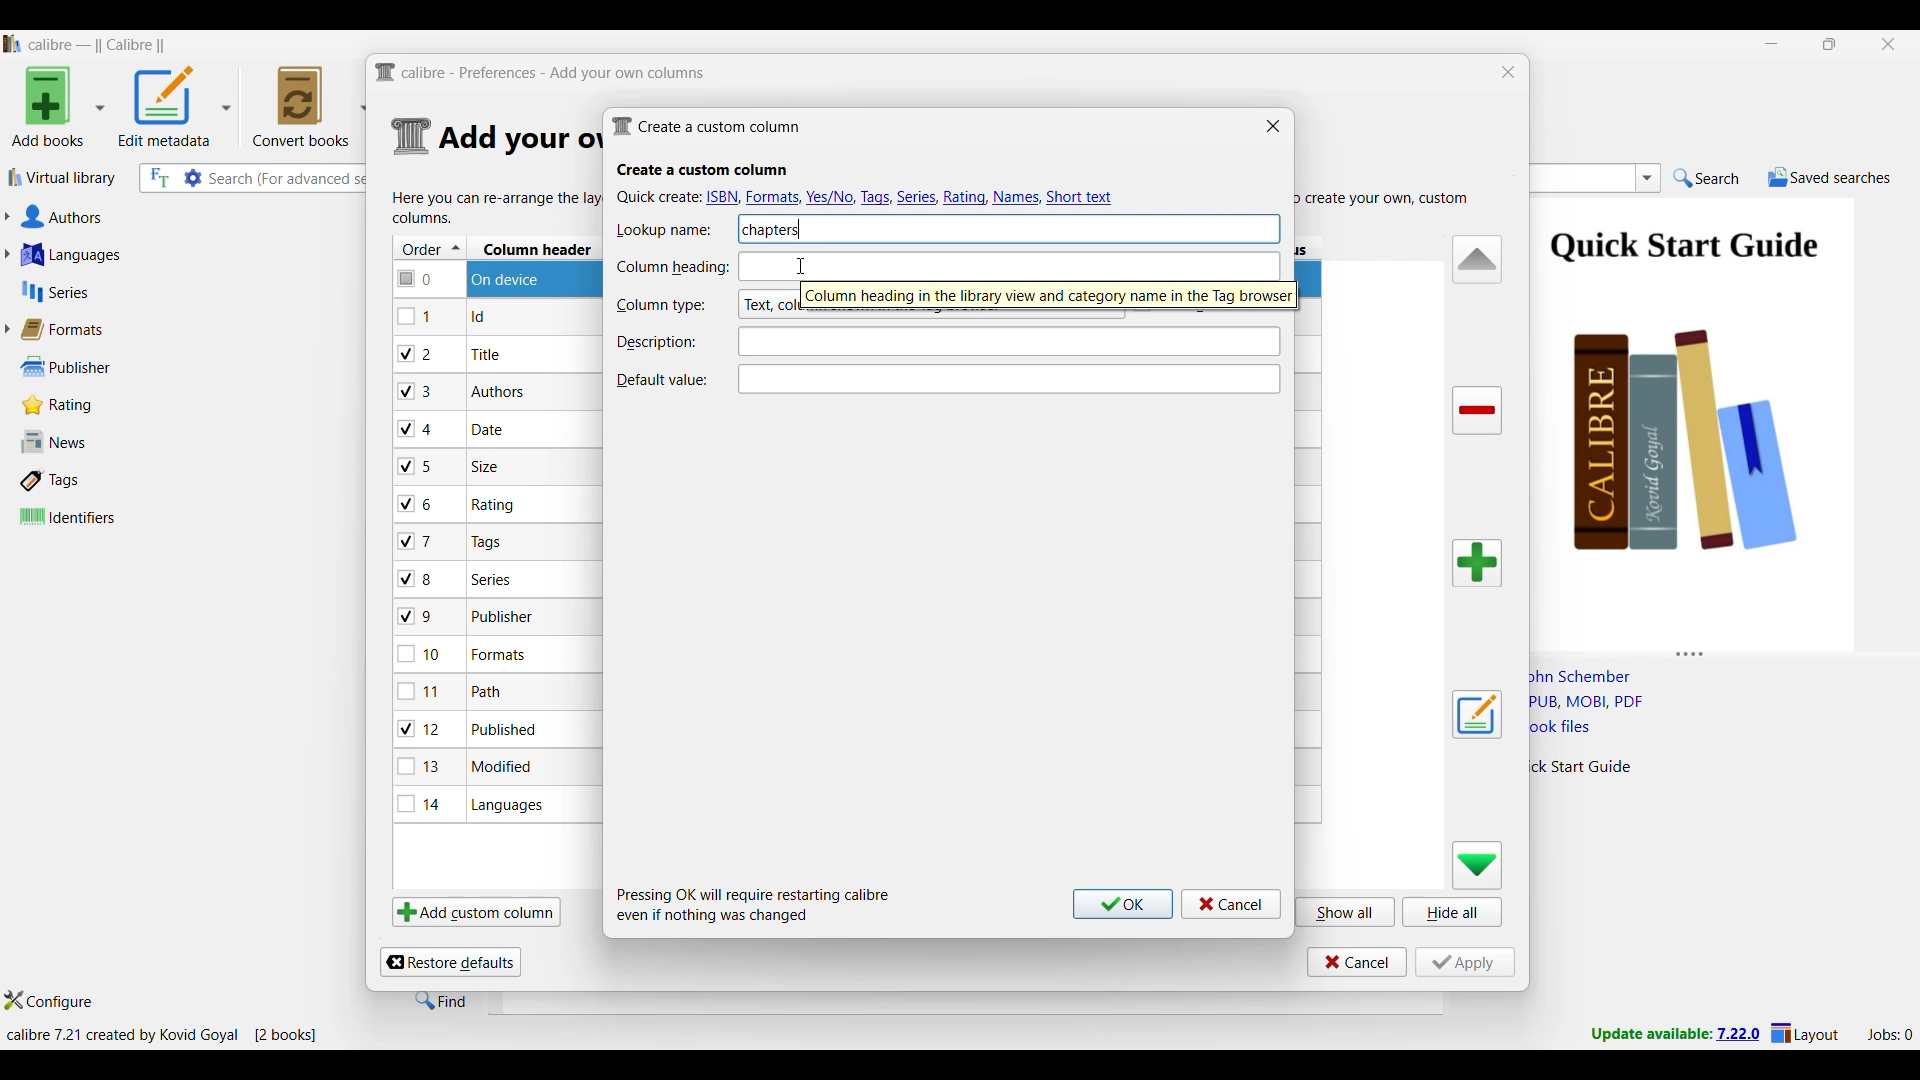  What do you see at coordinates (417, 577) in the screenshot?
I see `checkbox - 8` at bounding box center [417, 577].